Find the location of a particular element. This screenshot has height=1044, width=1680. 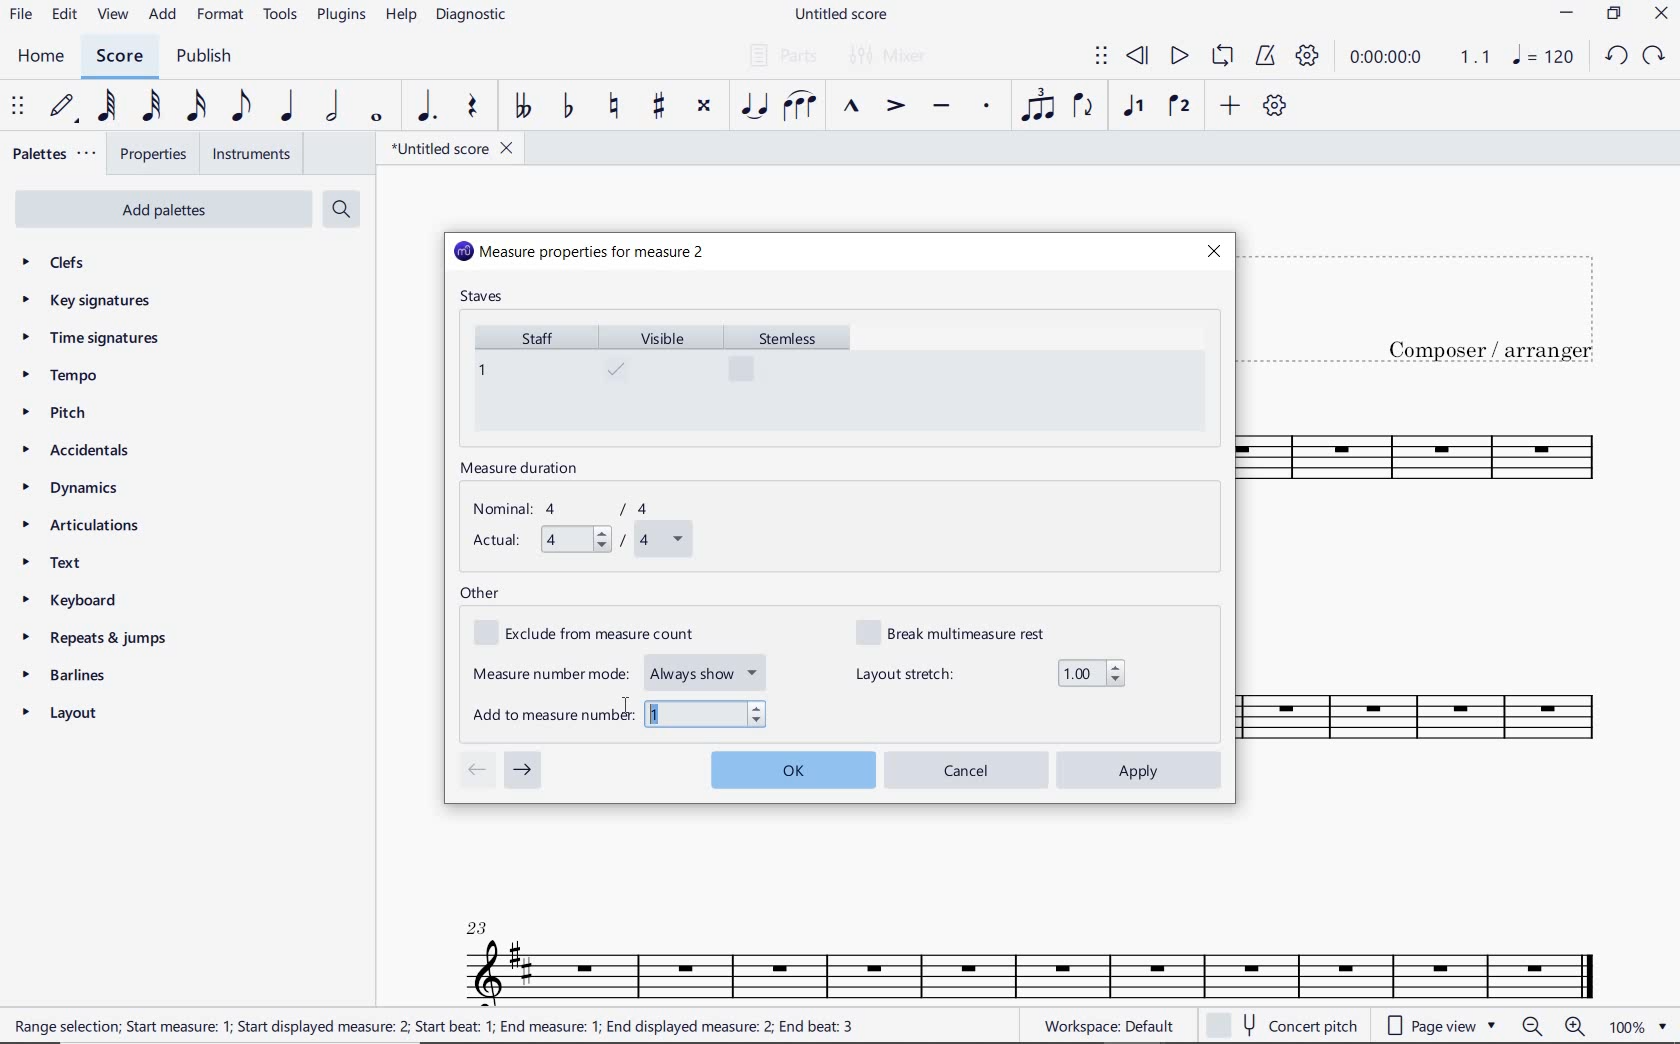

FLIP DIRECTION is located at coordinates (1083, 108).